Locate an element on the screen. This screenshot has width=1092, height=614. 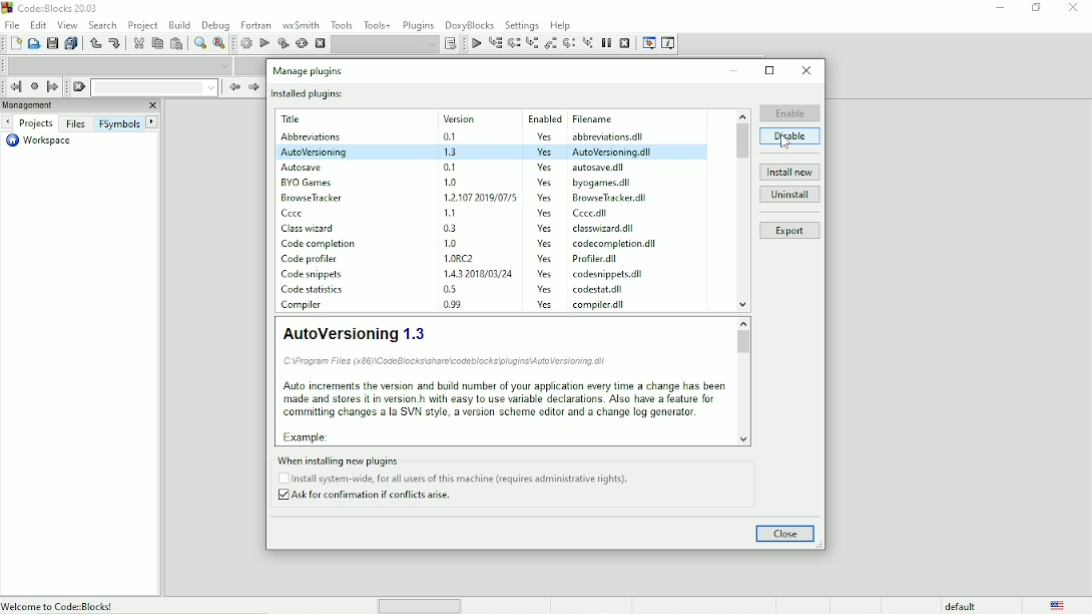
abbrevations.dll is located at coordinates (609, 137).